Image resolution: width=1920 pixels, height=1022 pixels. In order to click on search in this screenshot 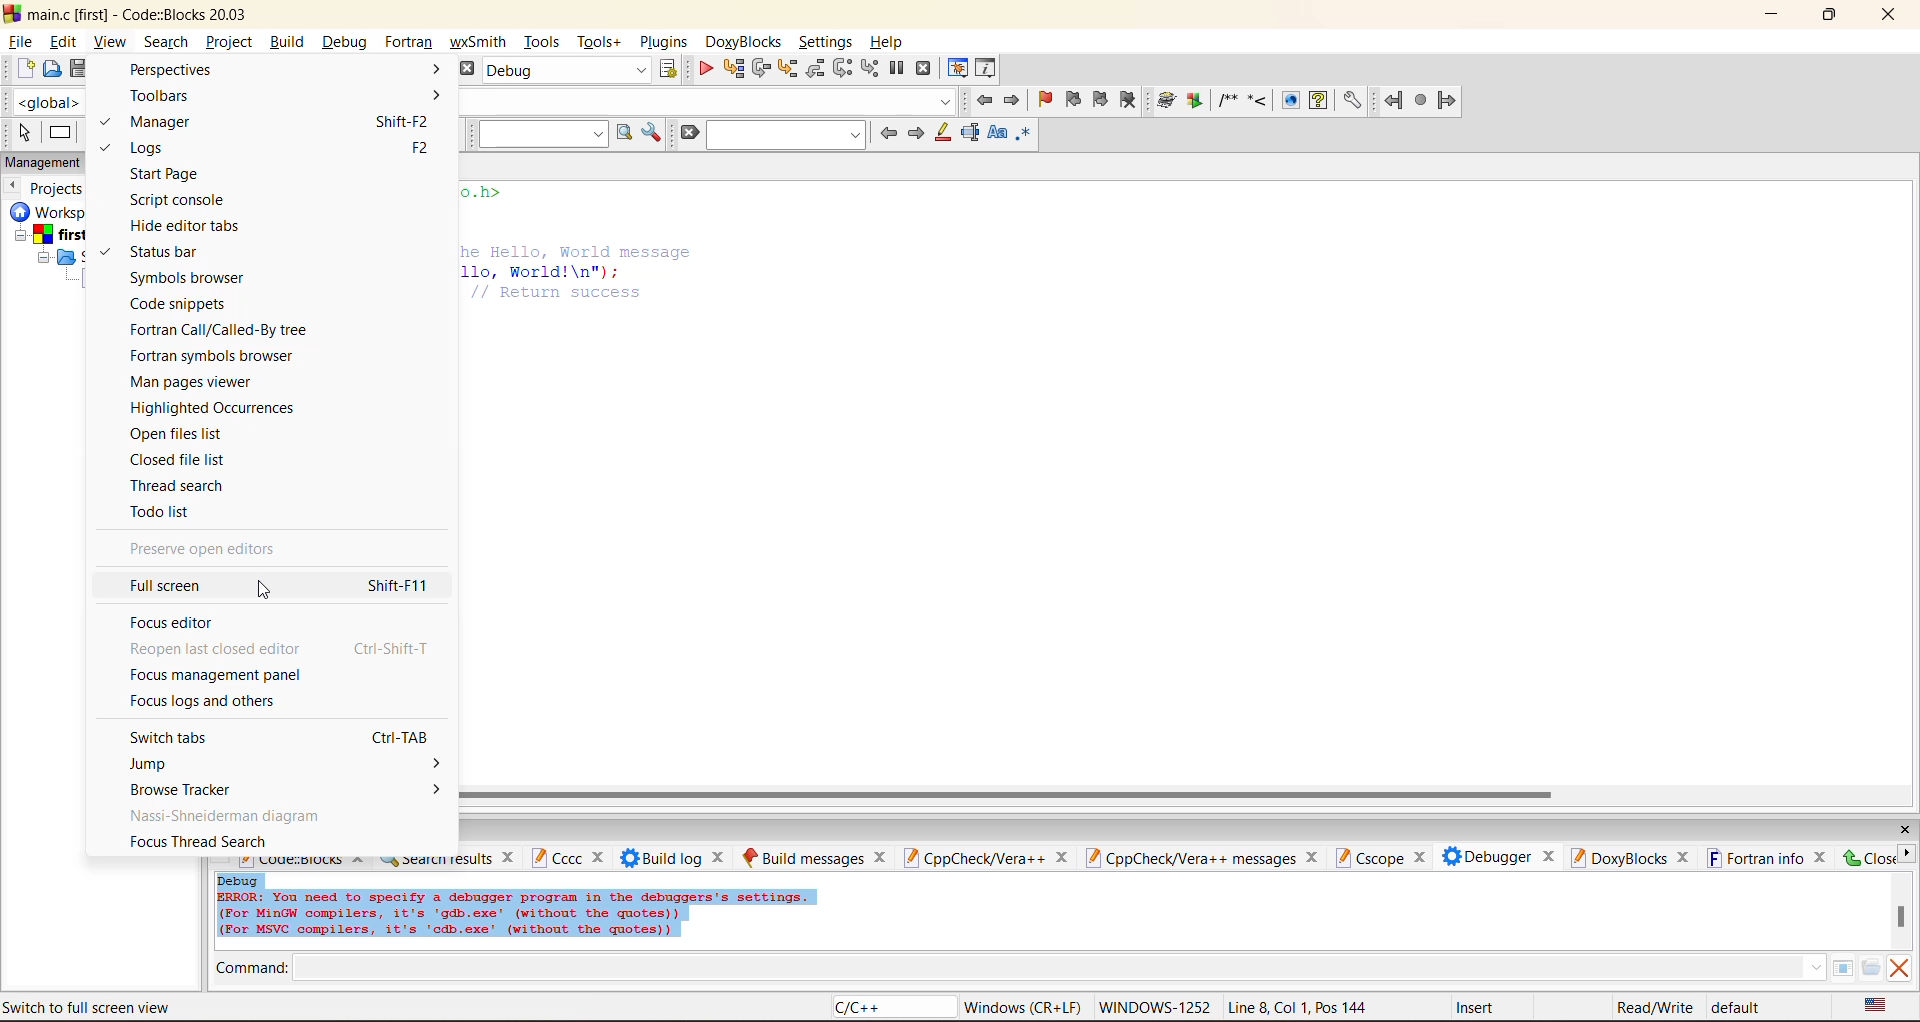, I will do `click(166, 41)`.